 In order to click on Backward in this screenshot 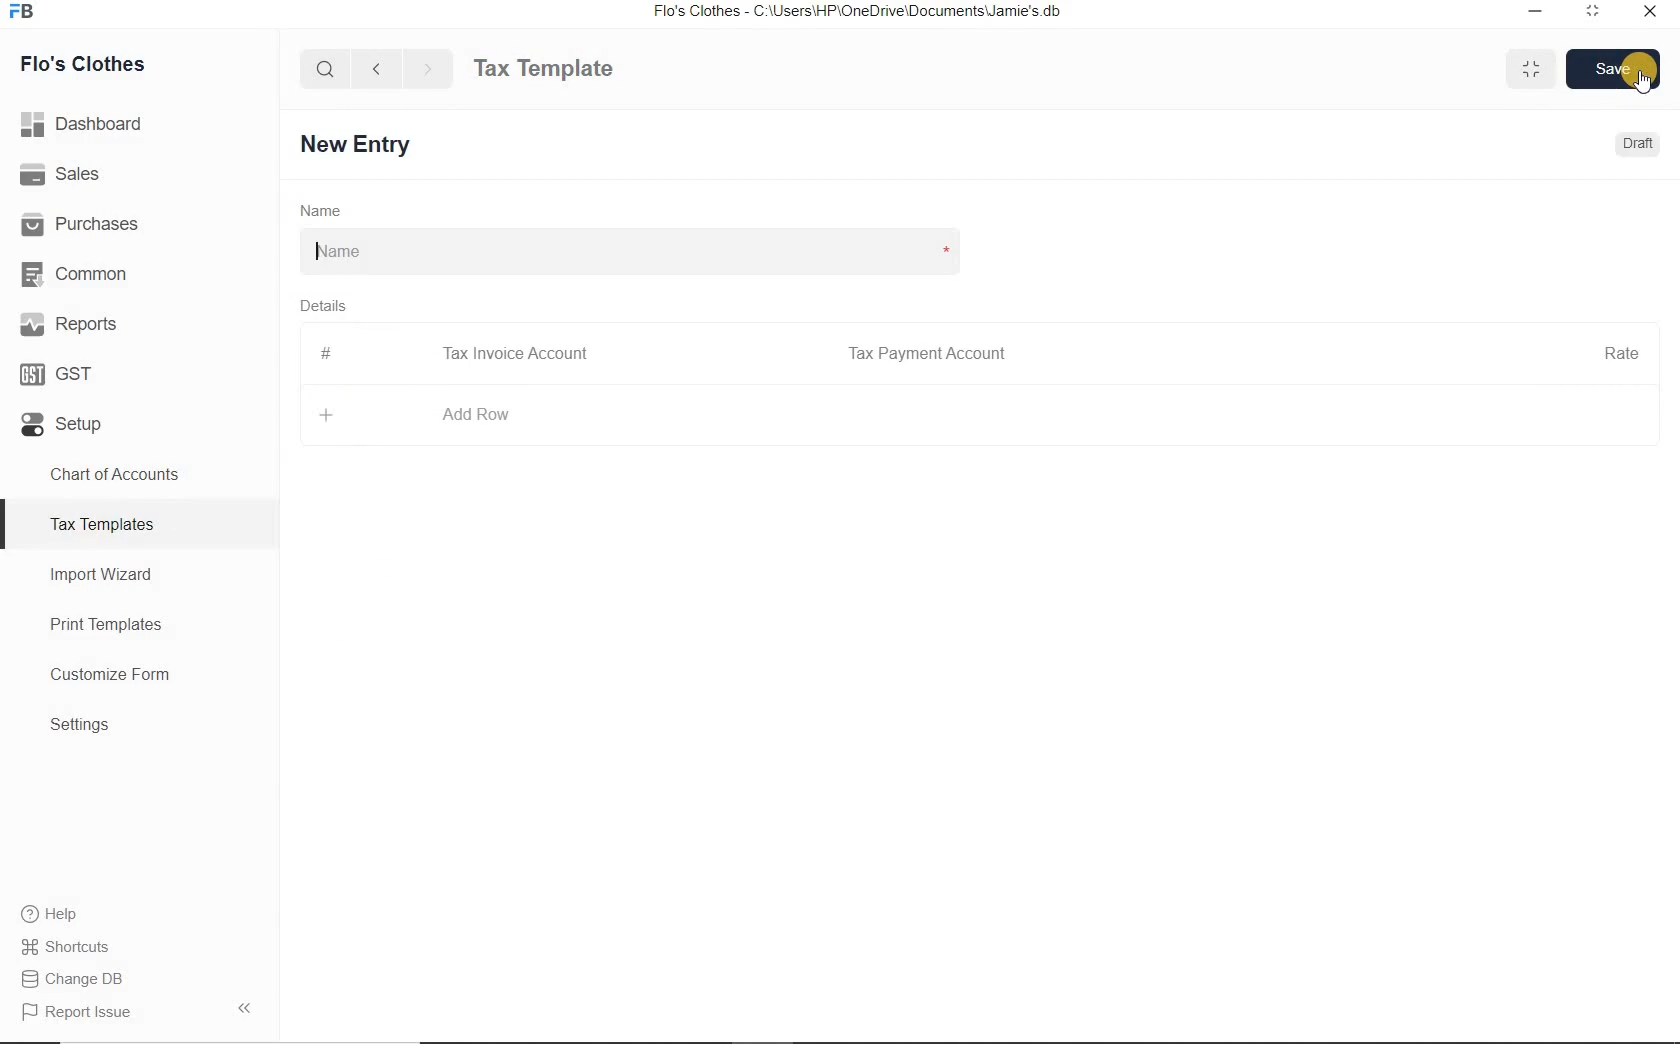, I will do `click(376, 67)`.